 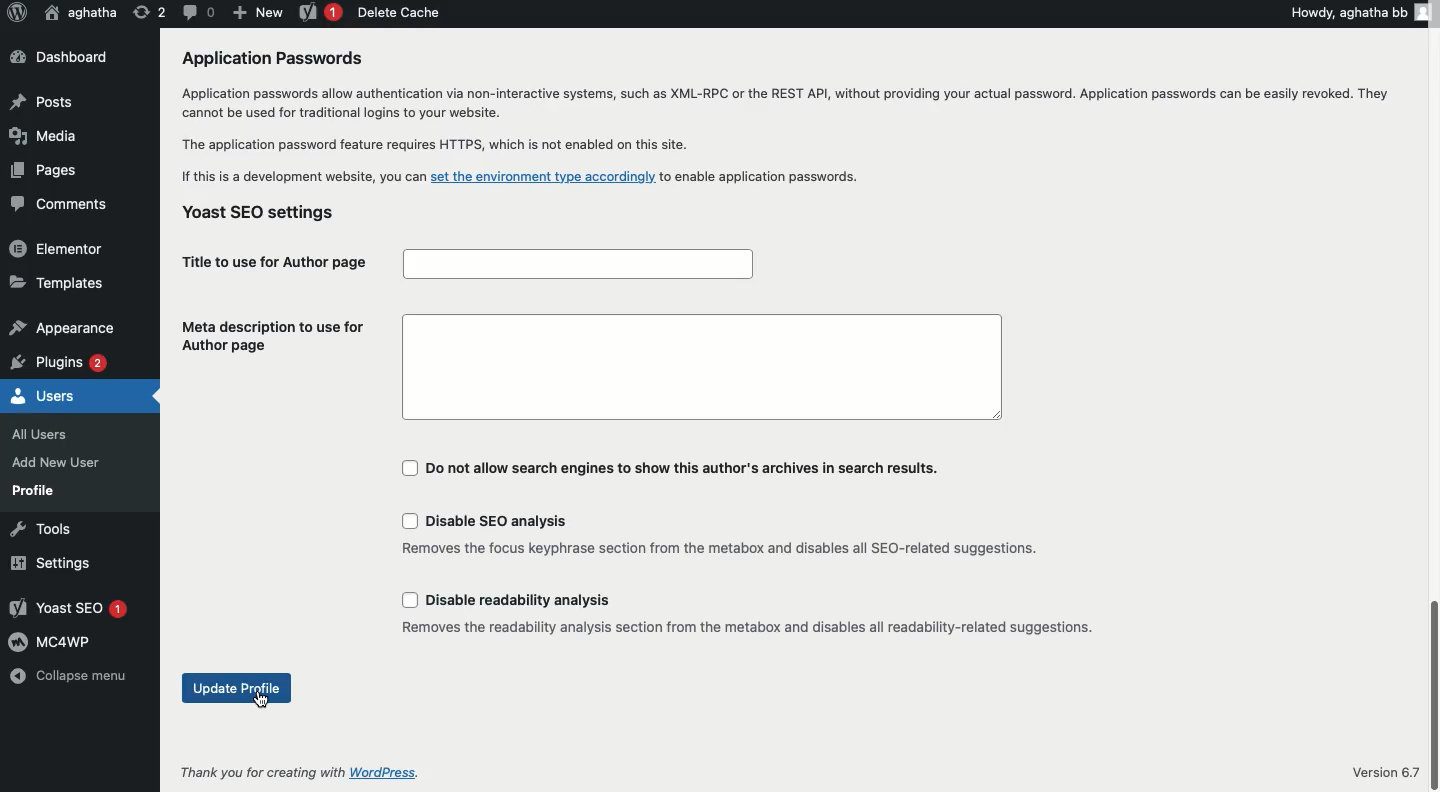 What do you see at coordinates (789, 107) in the screenshot?
I see `Application passwords allow authentication via non-interactive systems, such as XML-RPC or the REST API, without providing your actual password. Application passwords can be easily revoked. They cannot be used for traditional logins to your website.` at bounding box center [789, 107].